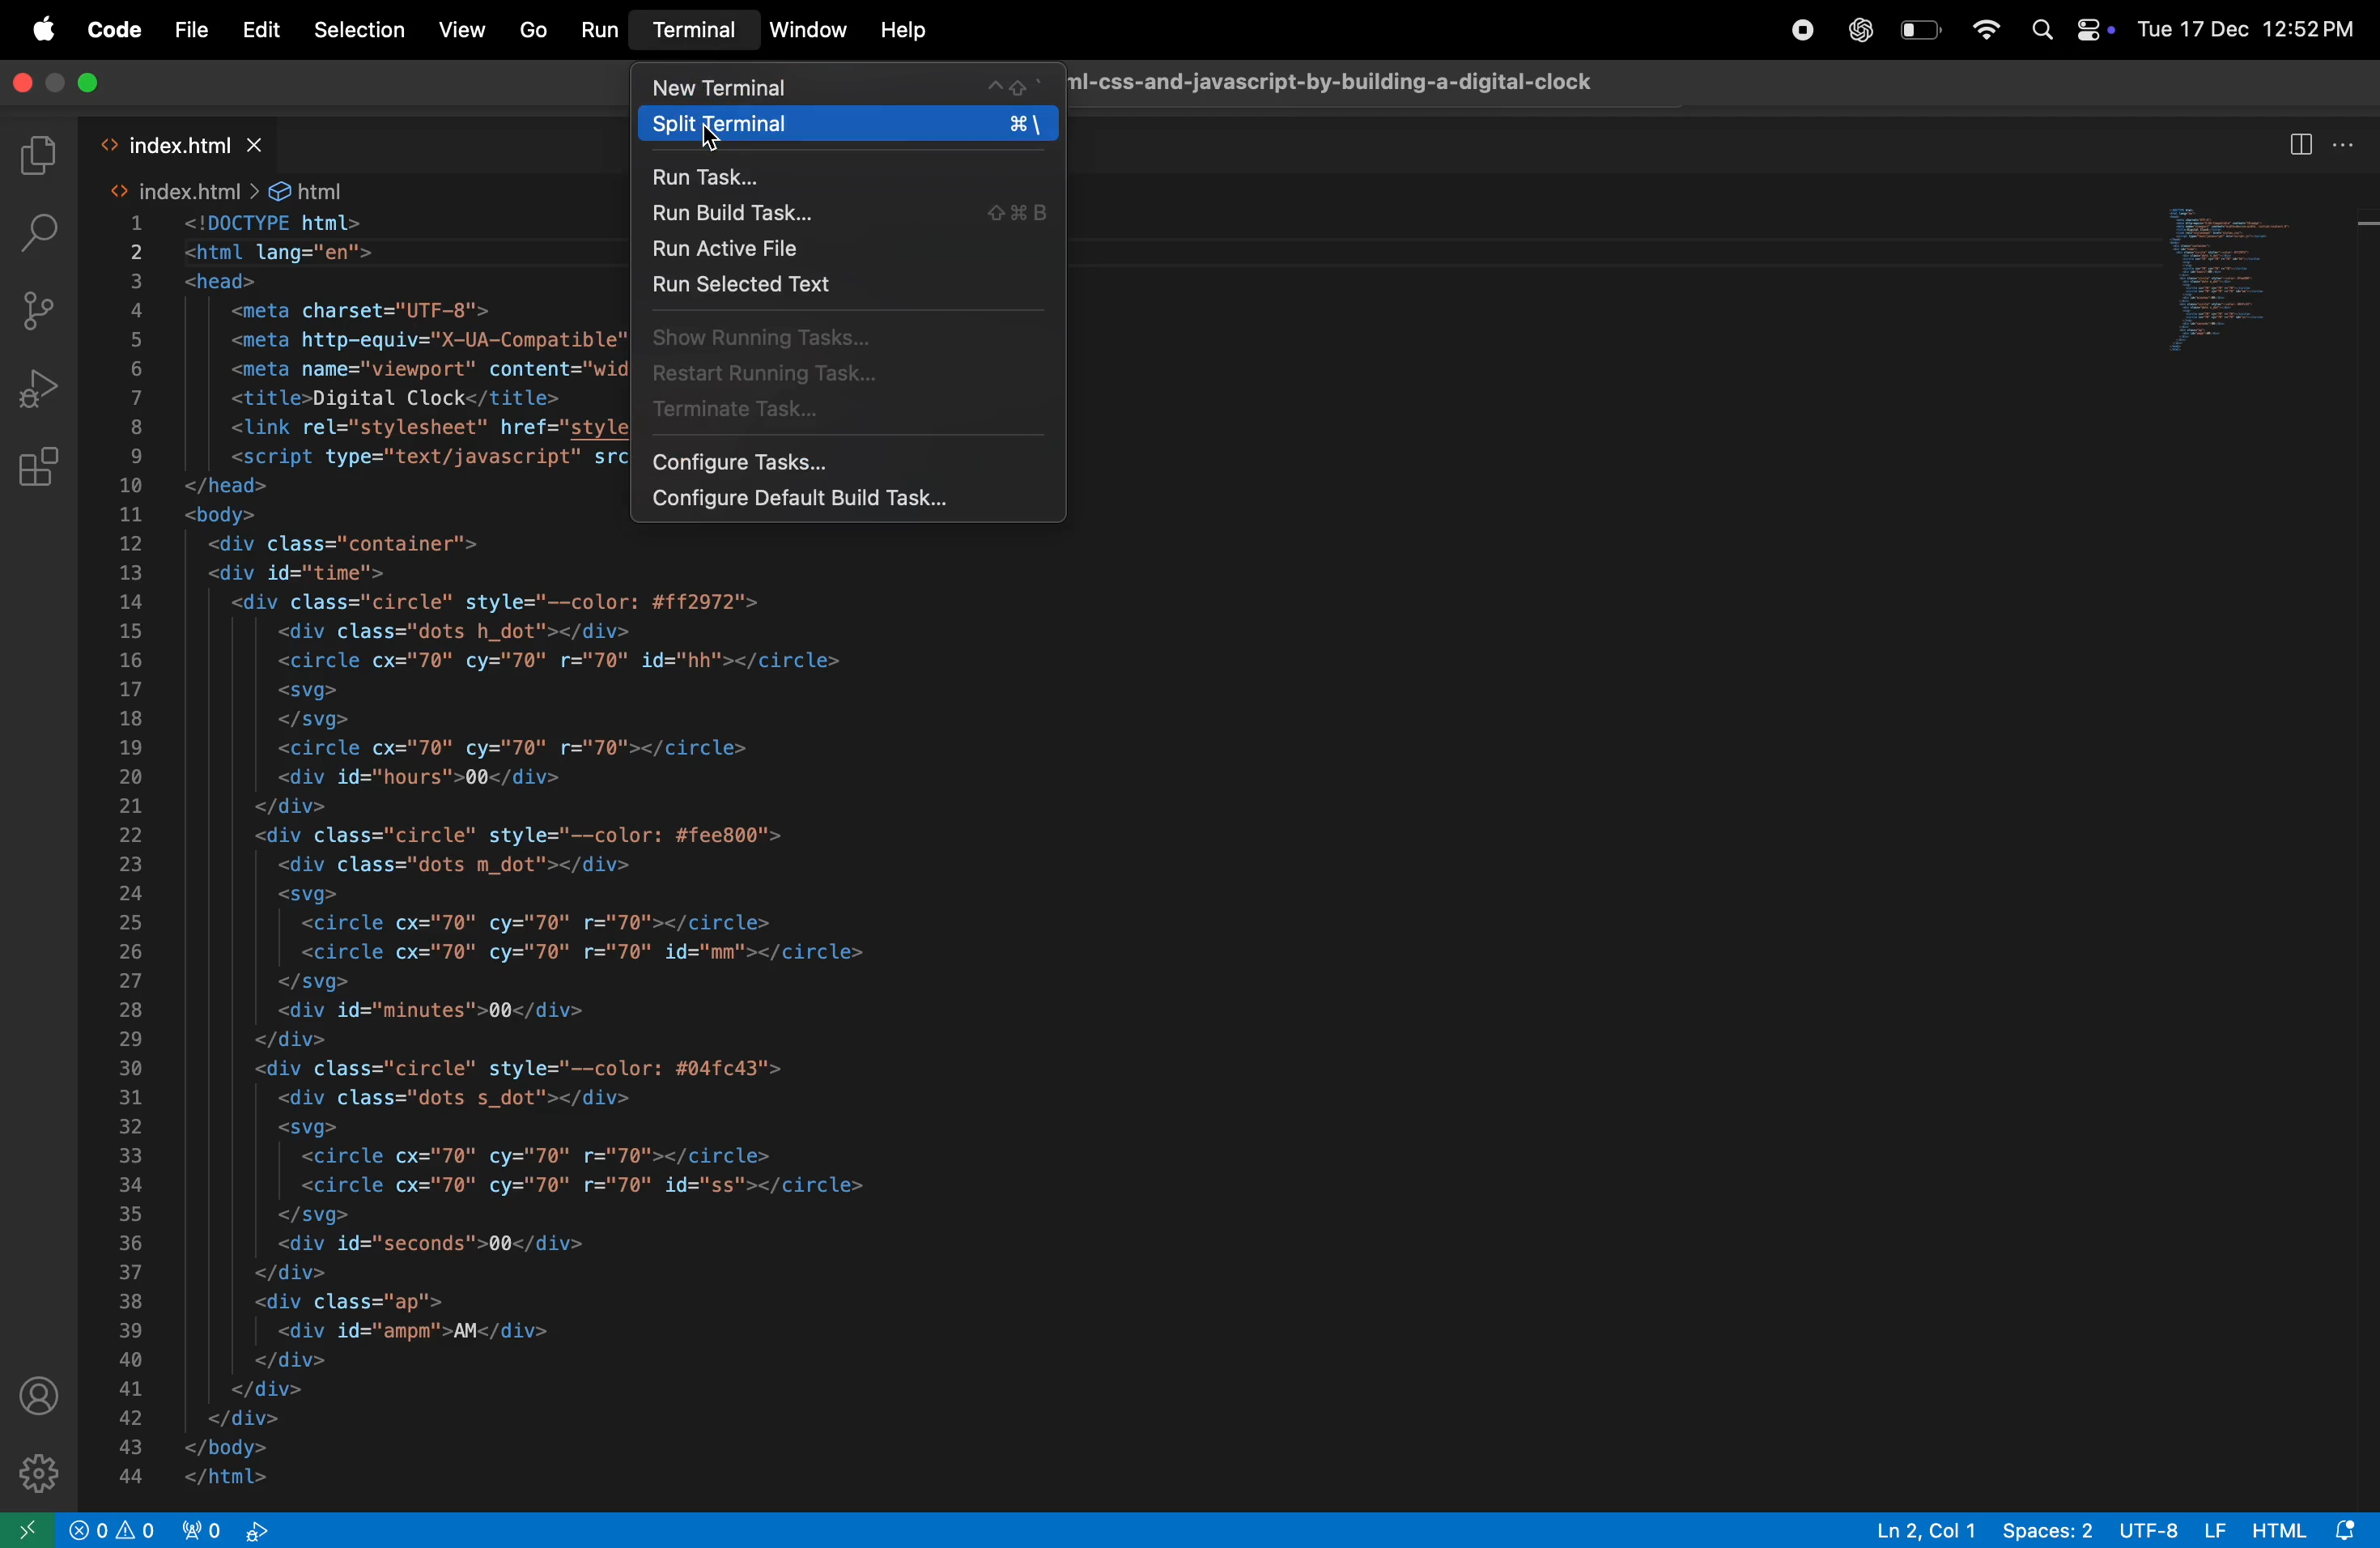 Image resolution: width=2380 pixels, height=1548 pixels. I want to click on spaces: 2, so click(2047, 1529).